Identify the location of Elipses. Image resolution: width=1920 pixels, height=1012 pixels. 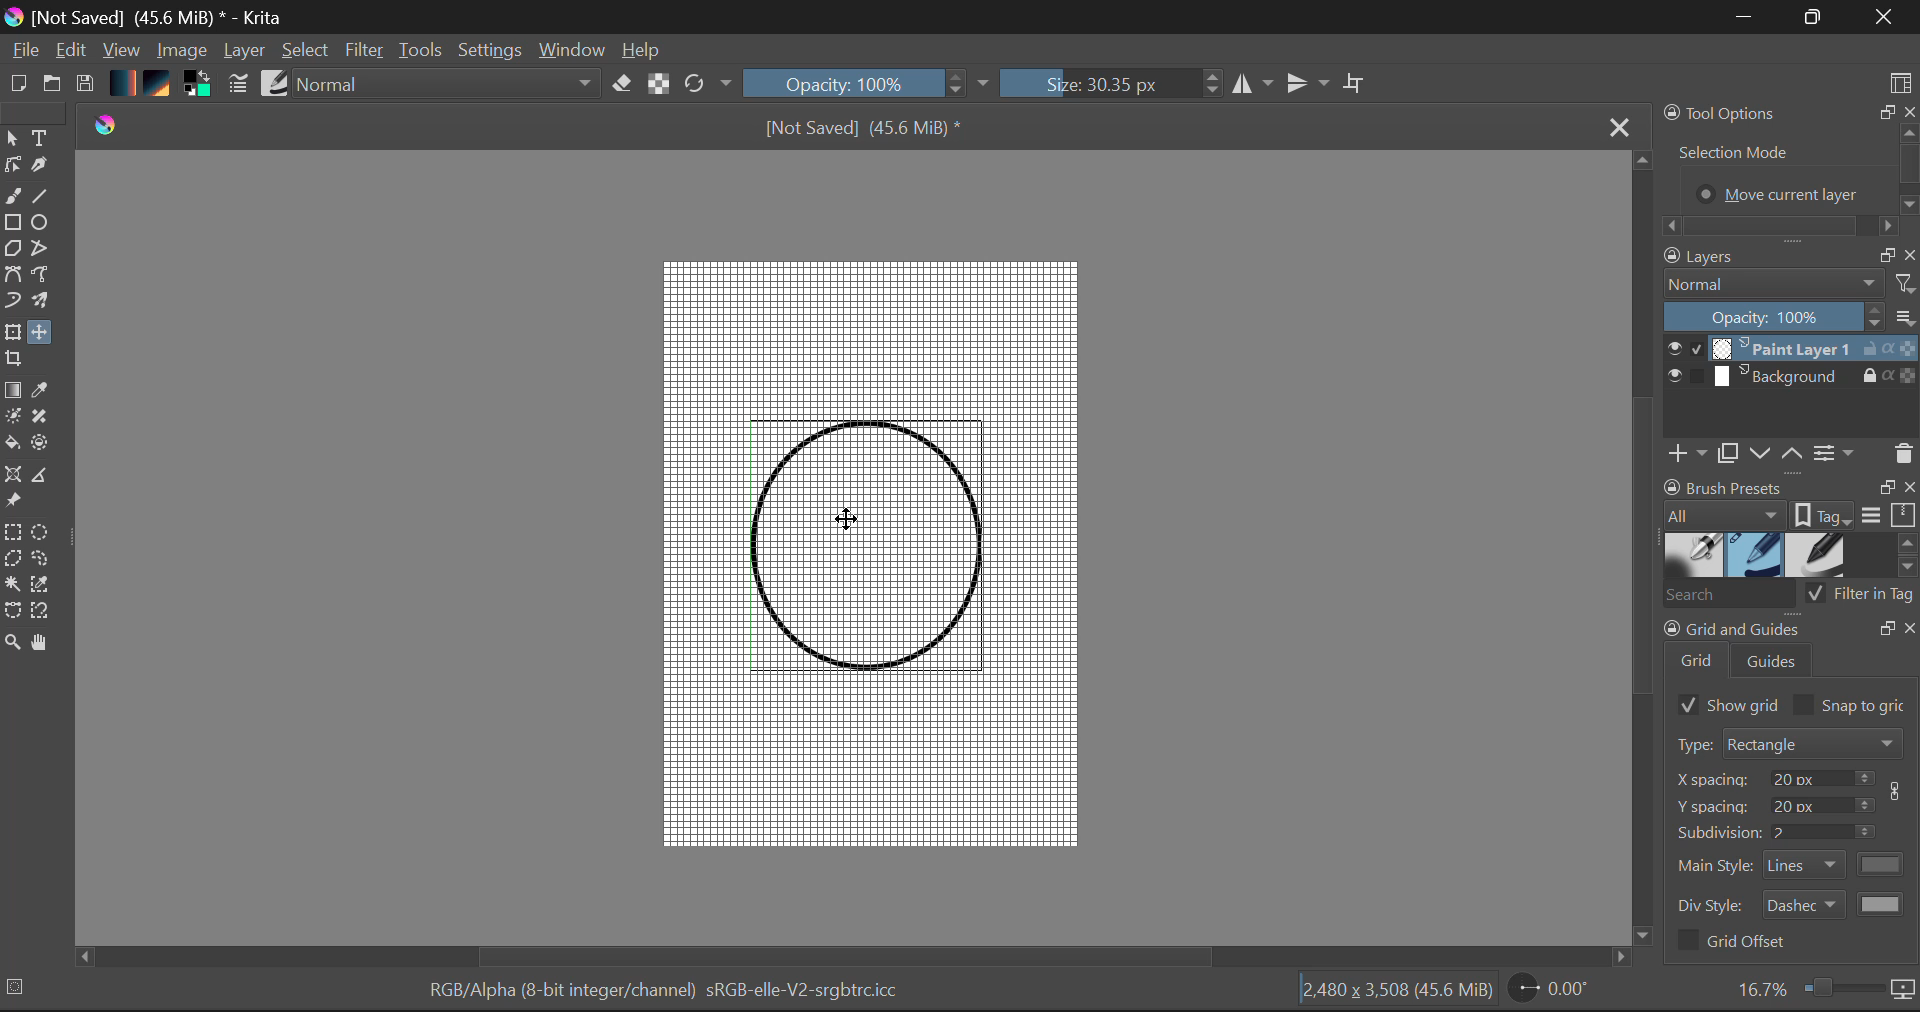
(44, 222).